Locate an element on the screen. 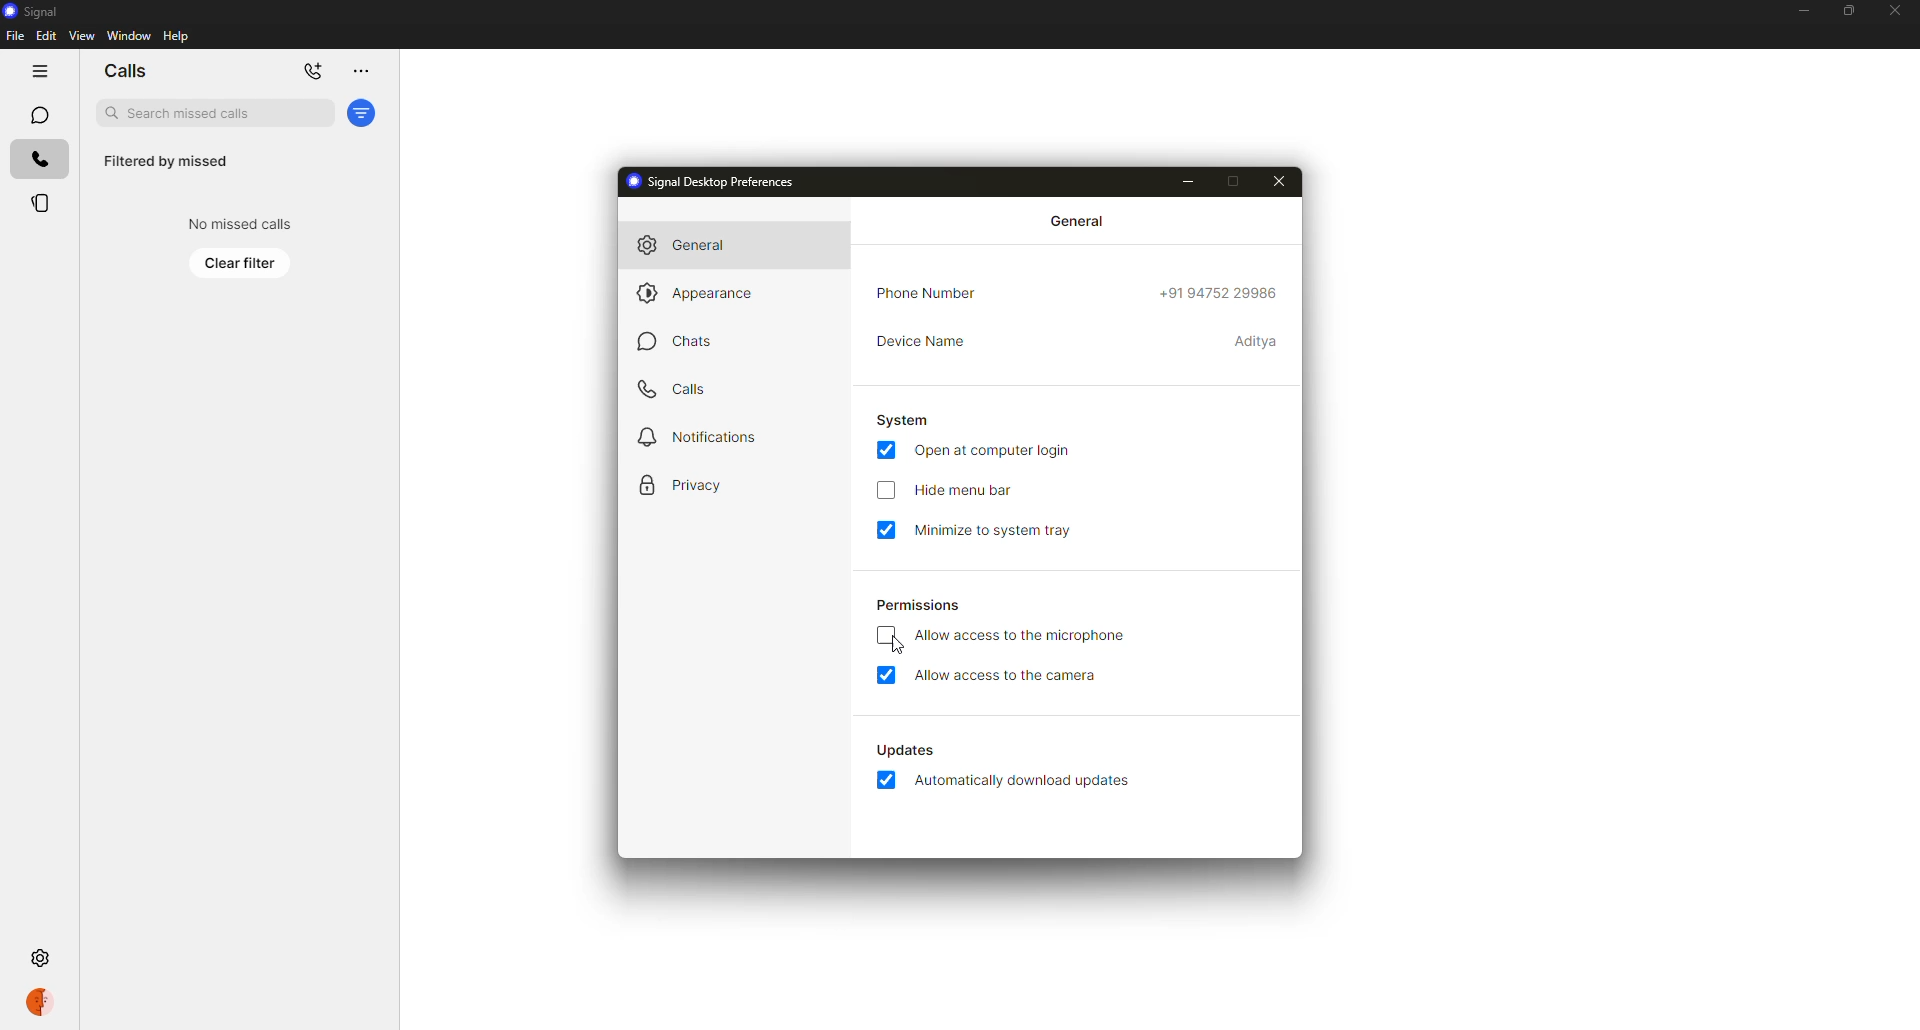 Image resolution: width=1920 pixels, height=1030 pixels. device name is located at coordinates (921, 343).